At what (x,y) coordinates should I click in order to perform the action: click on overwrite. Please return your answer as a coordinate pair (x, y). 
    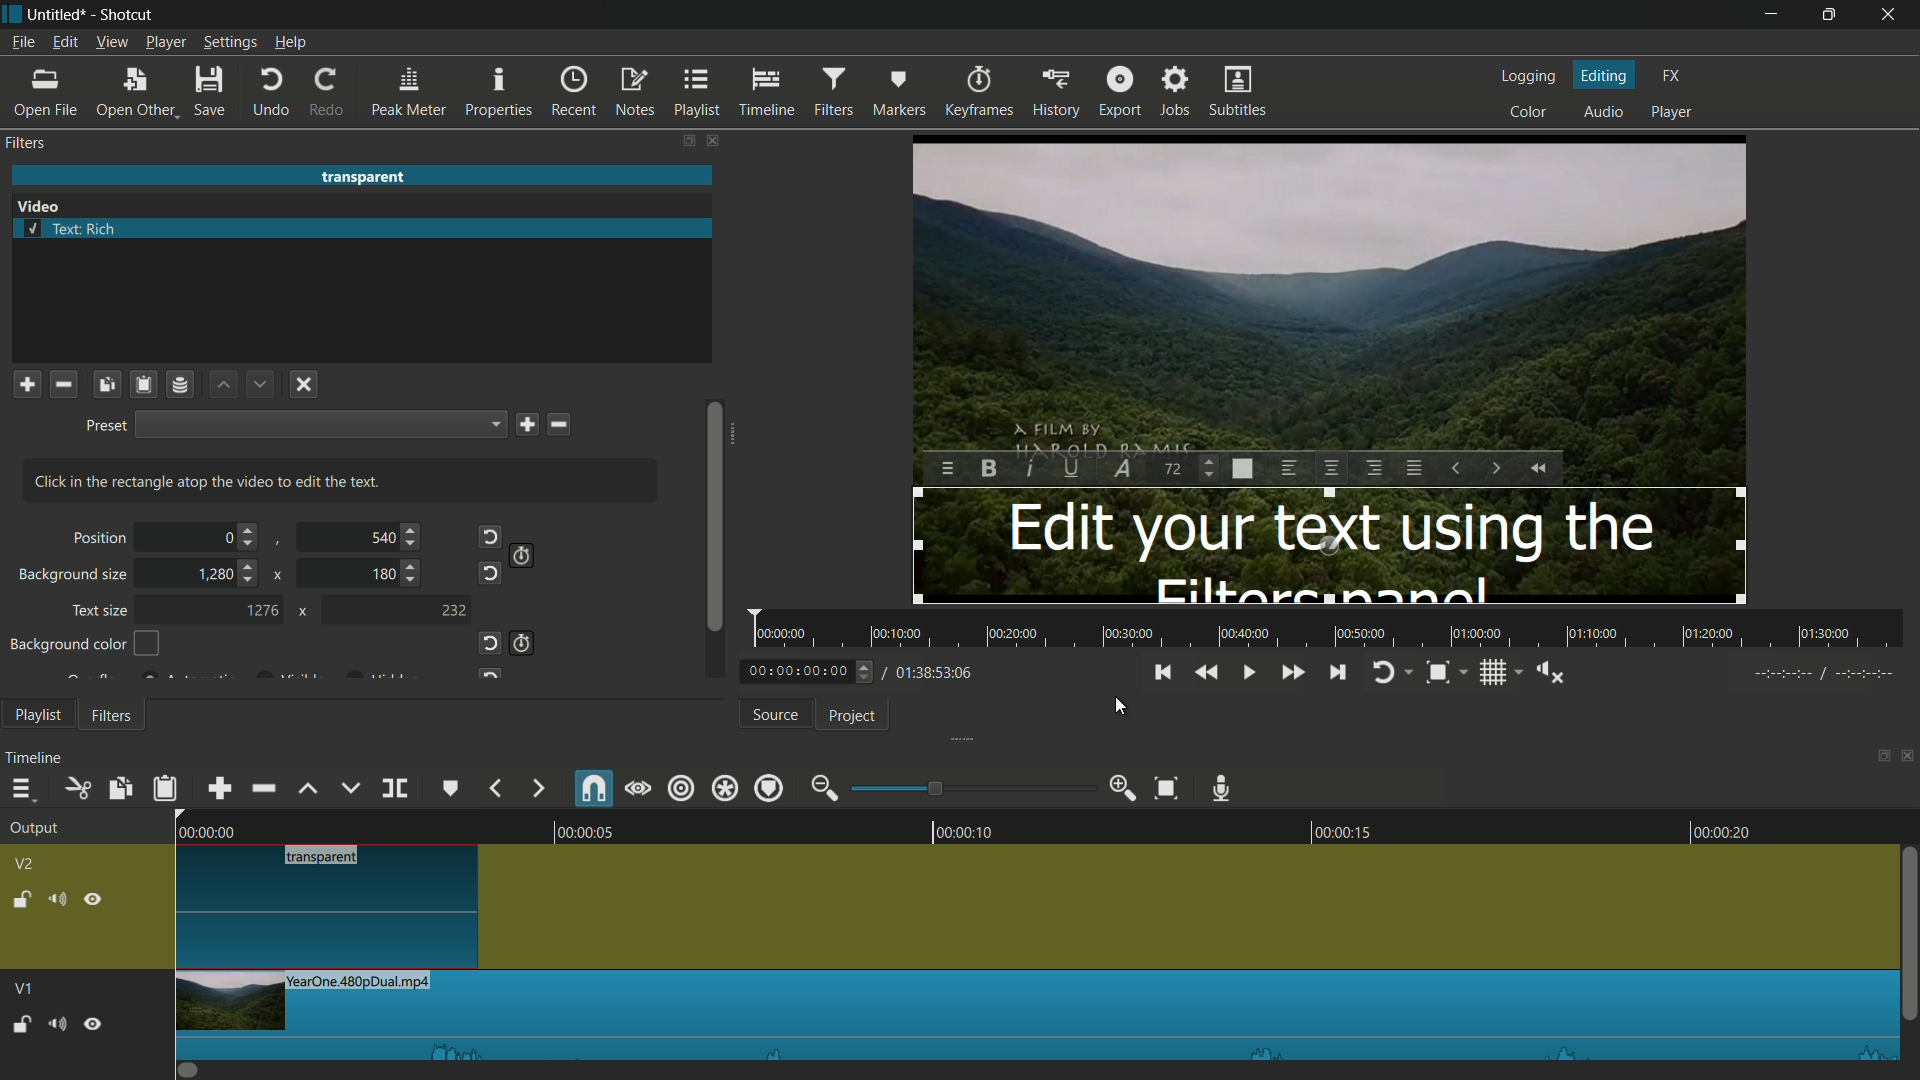
    Looking at the image, I should click on (350, 789).